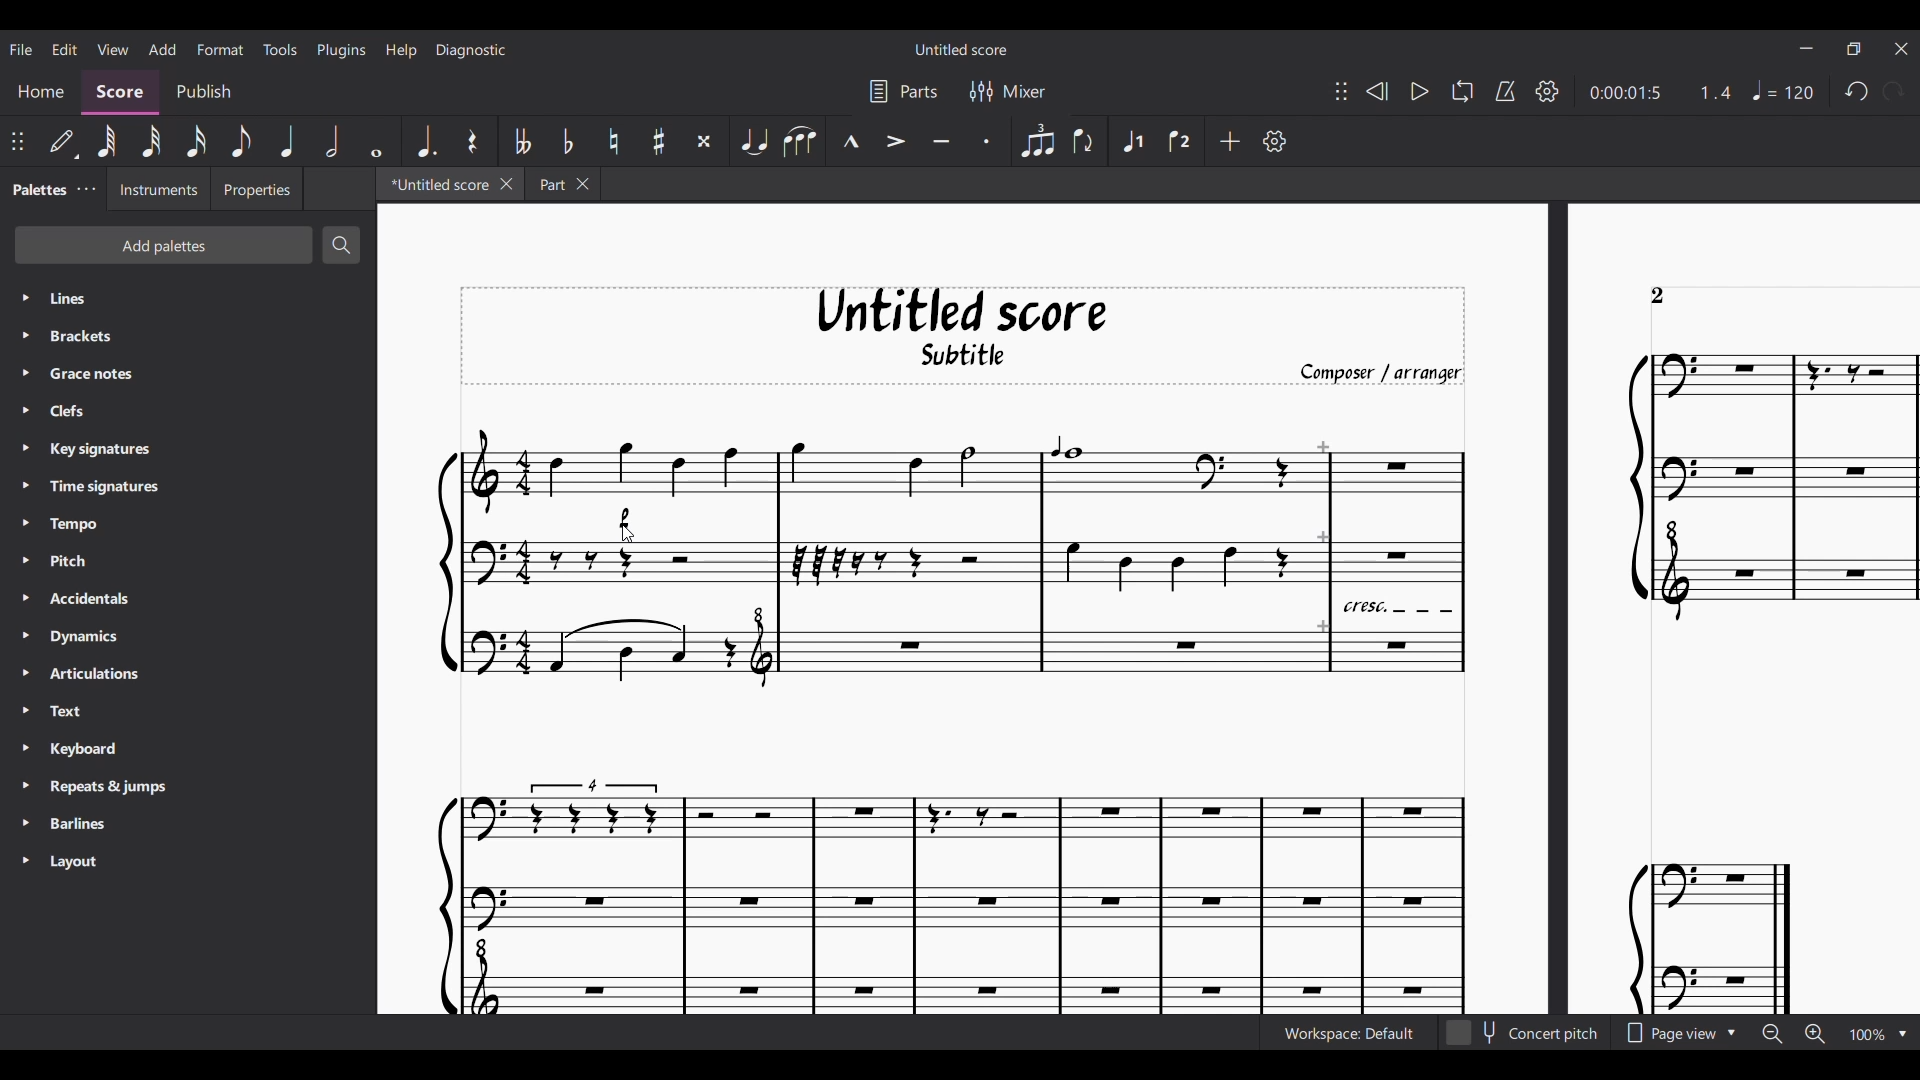 This screenshot has height=1080, width=1920. What do you see at coordinates (1275, 141) in the screenshot?
I see `Customize toolbar` at bounding box center [1275, 141].